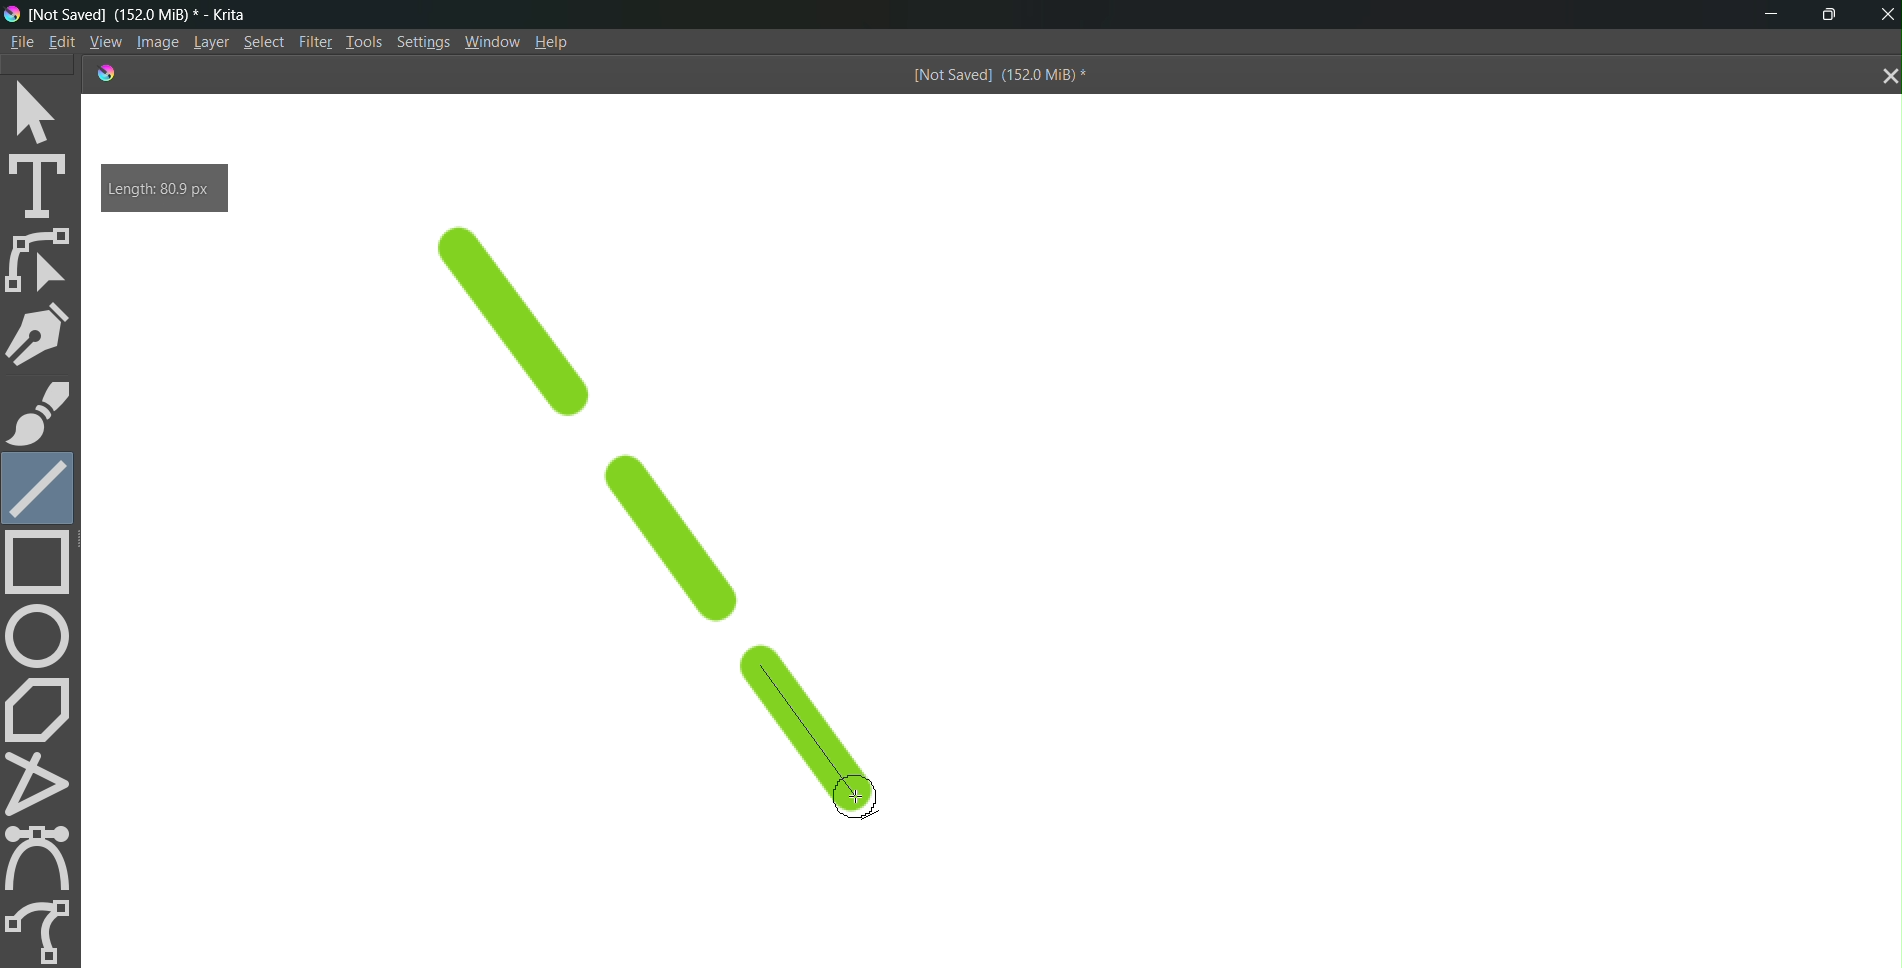 This screenshot has width=1902, height=968. What do you see at coordinates (154, 43) in the screenshot?
I see `Image` at bounding box center [154, 43].